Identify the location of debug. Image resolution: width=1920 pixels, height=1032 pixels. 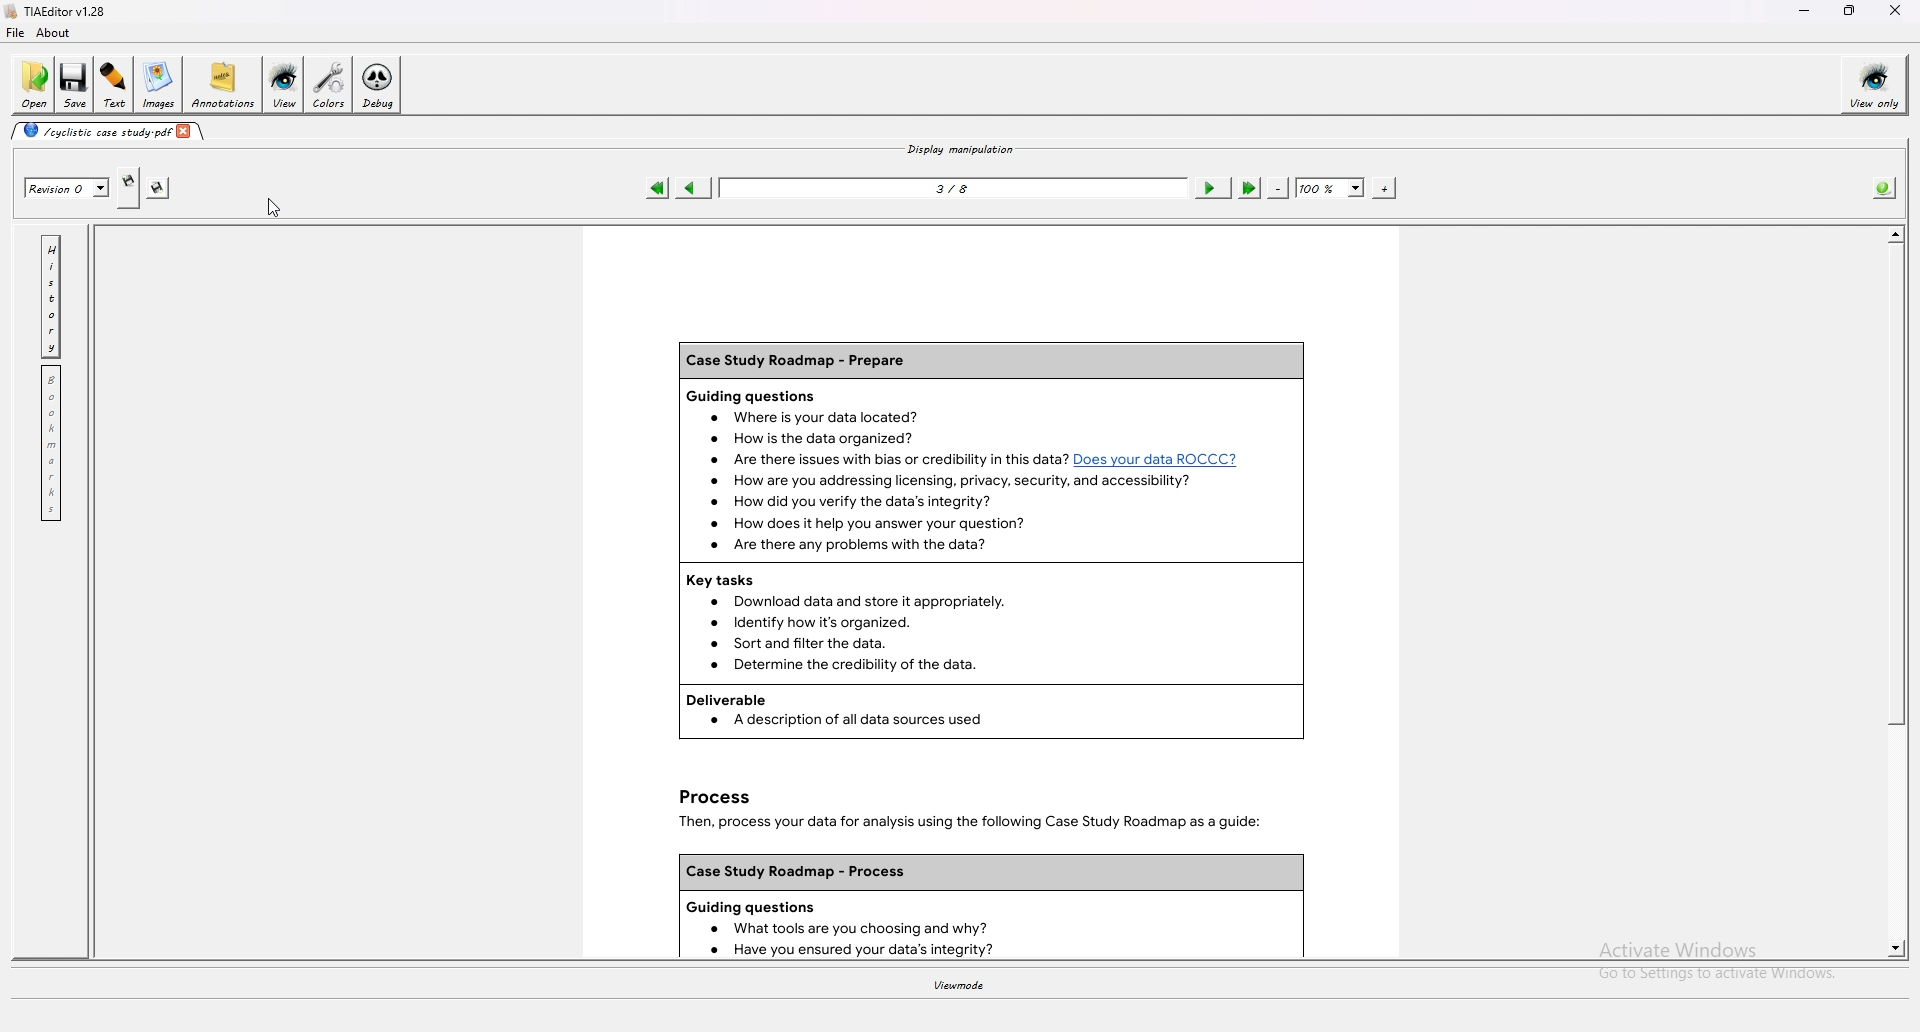
(378, 85).